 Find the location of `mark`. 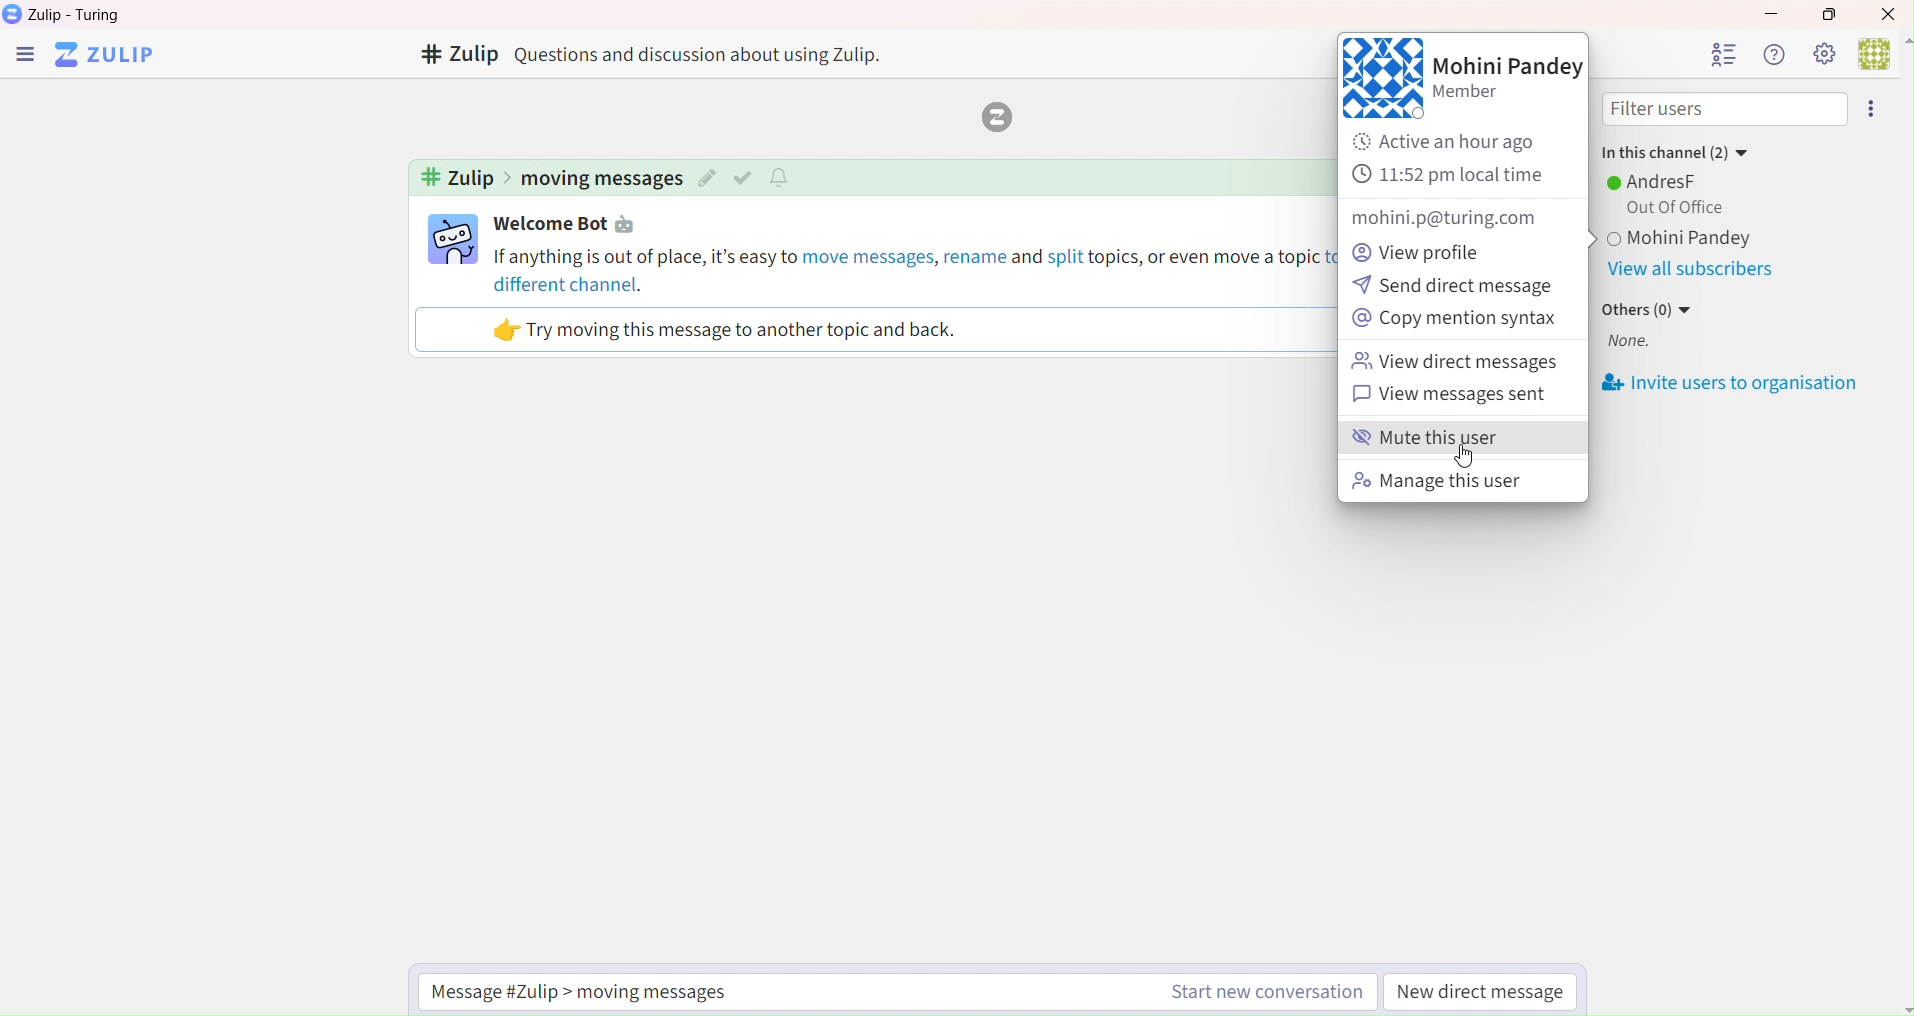

mark is located at coordinates (746, 177).